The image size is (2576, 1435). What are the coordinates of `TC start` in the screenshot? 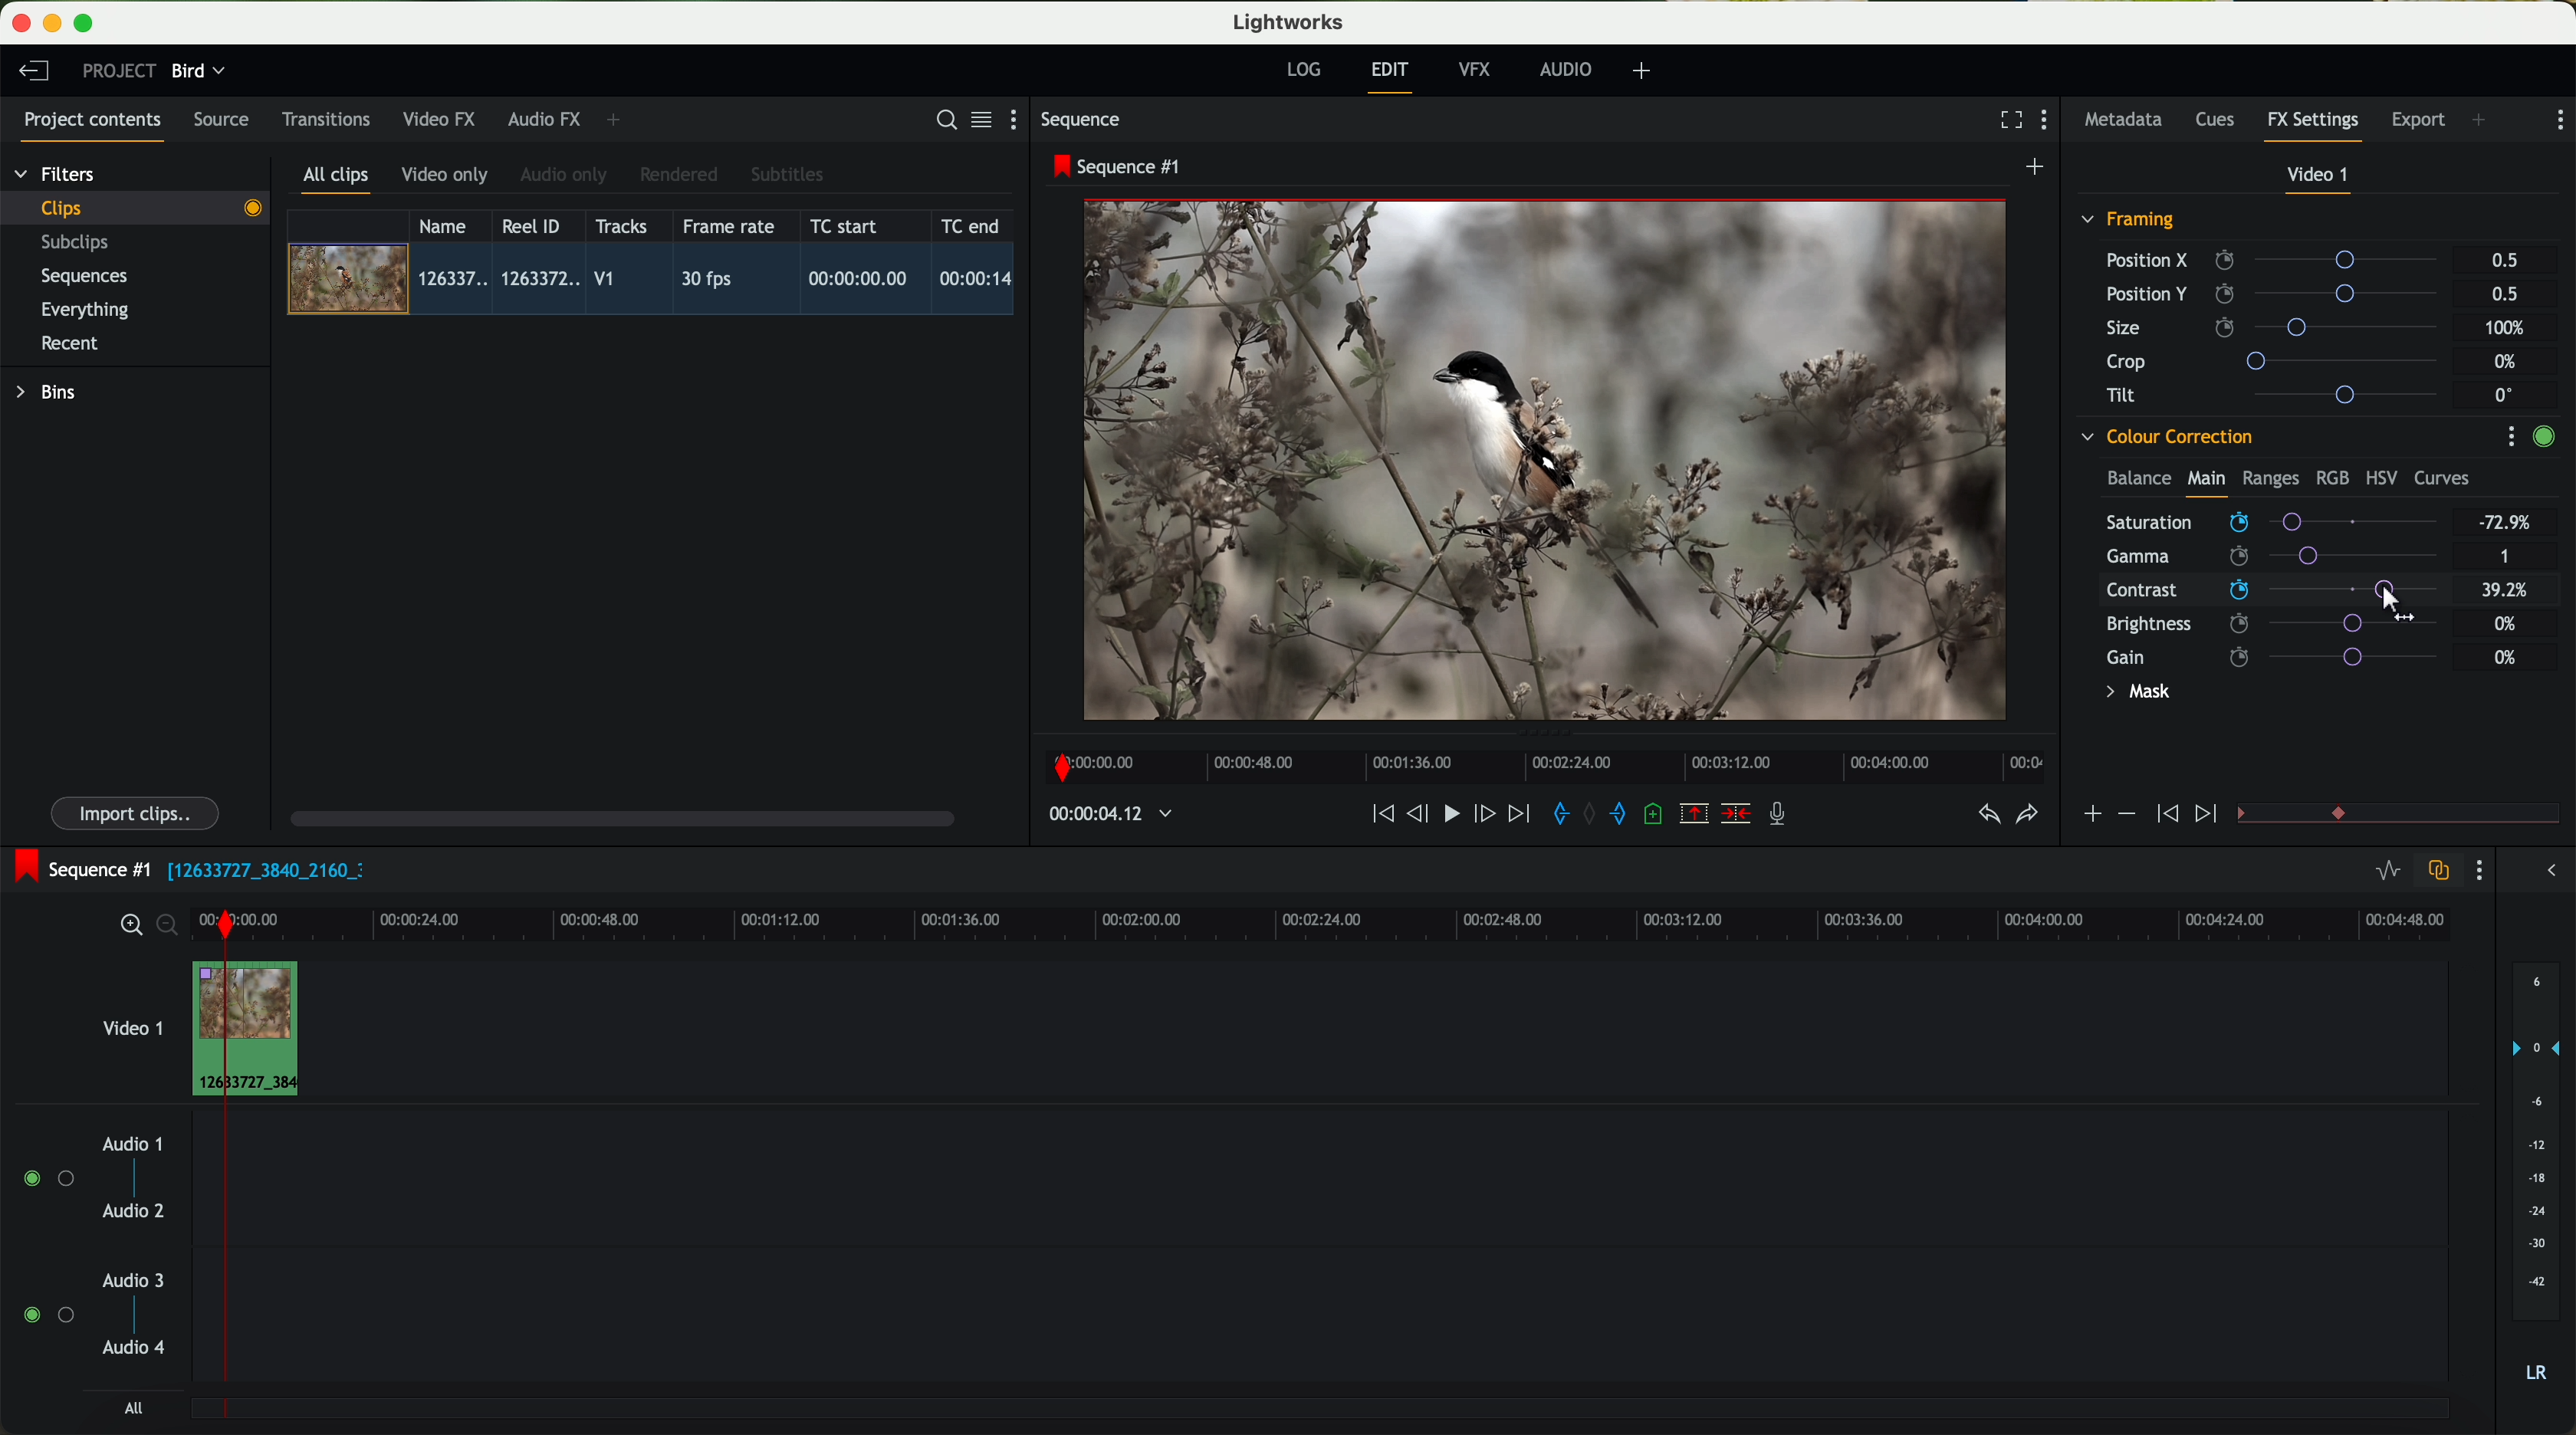 It's located at (846, 225).